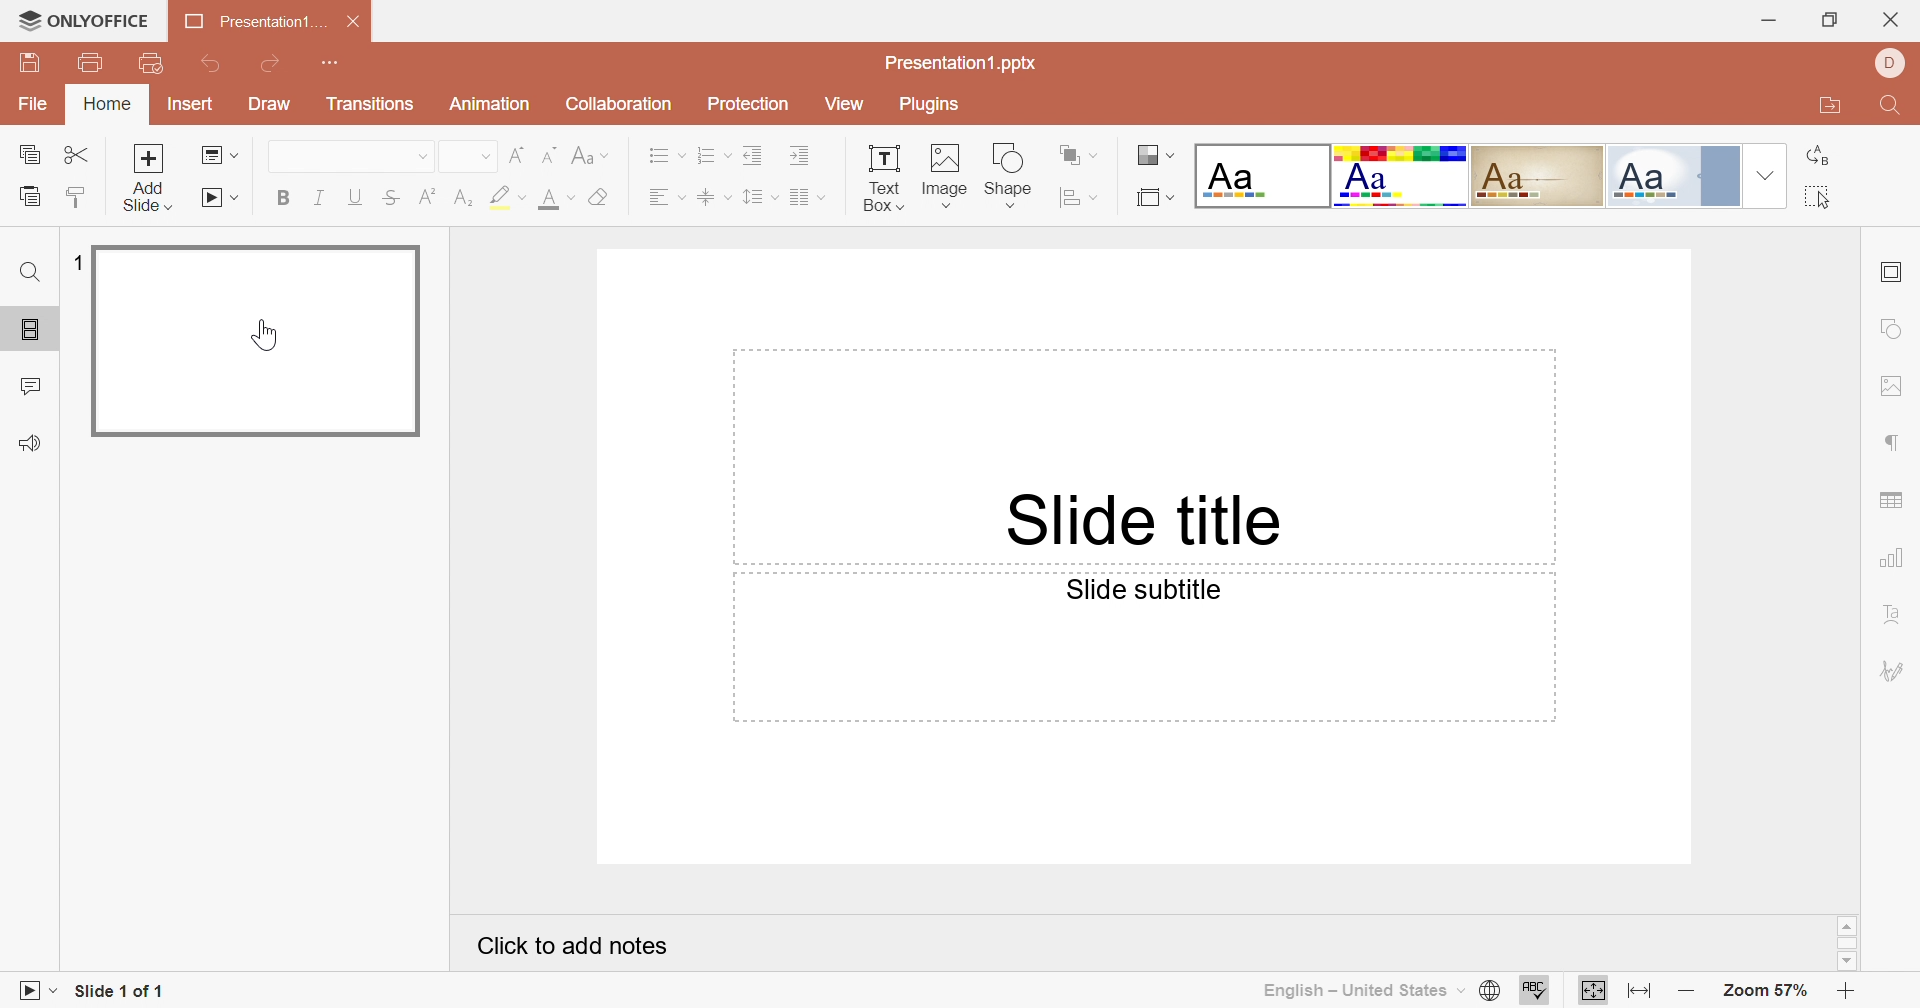 This screenshot has width=1920, height=1008. I want to click on Customize quick access toolbar, so click(340, 62).